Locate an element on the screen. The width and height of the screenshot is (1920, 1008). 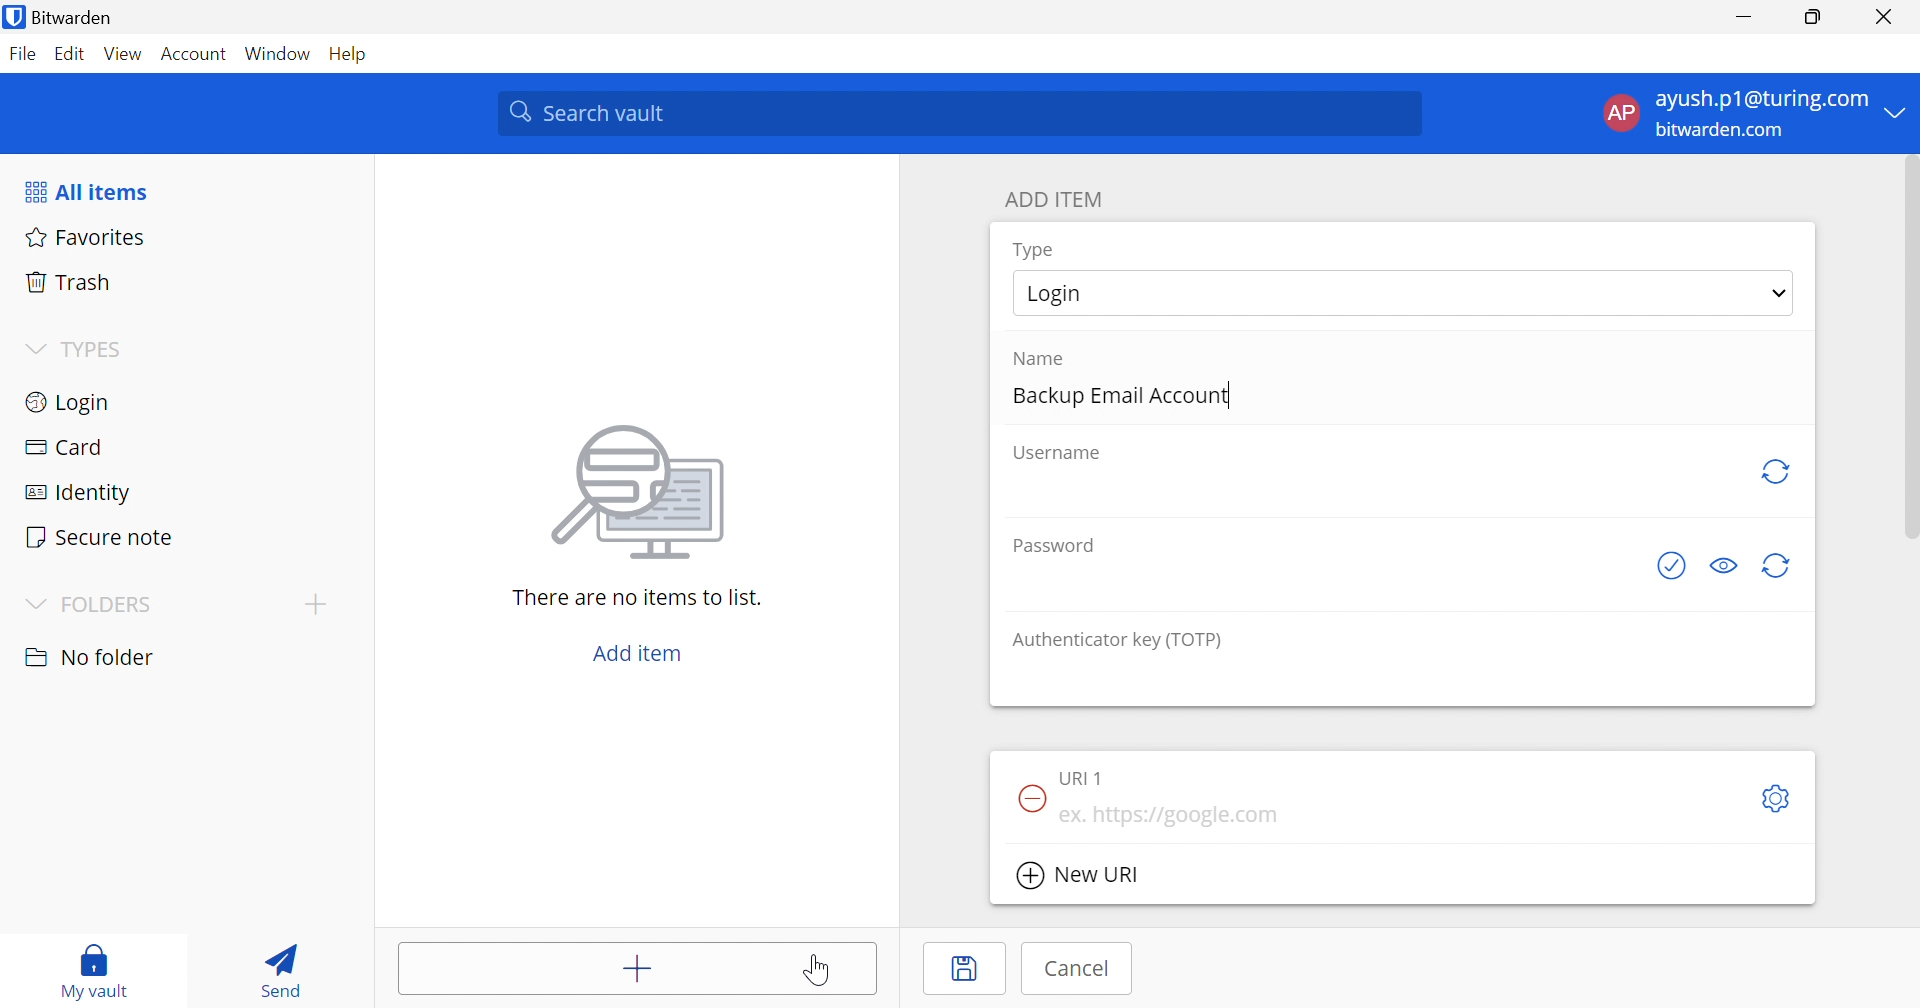
Generate password is located at coordinates (1777, 471).